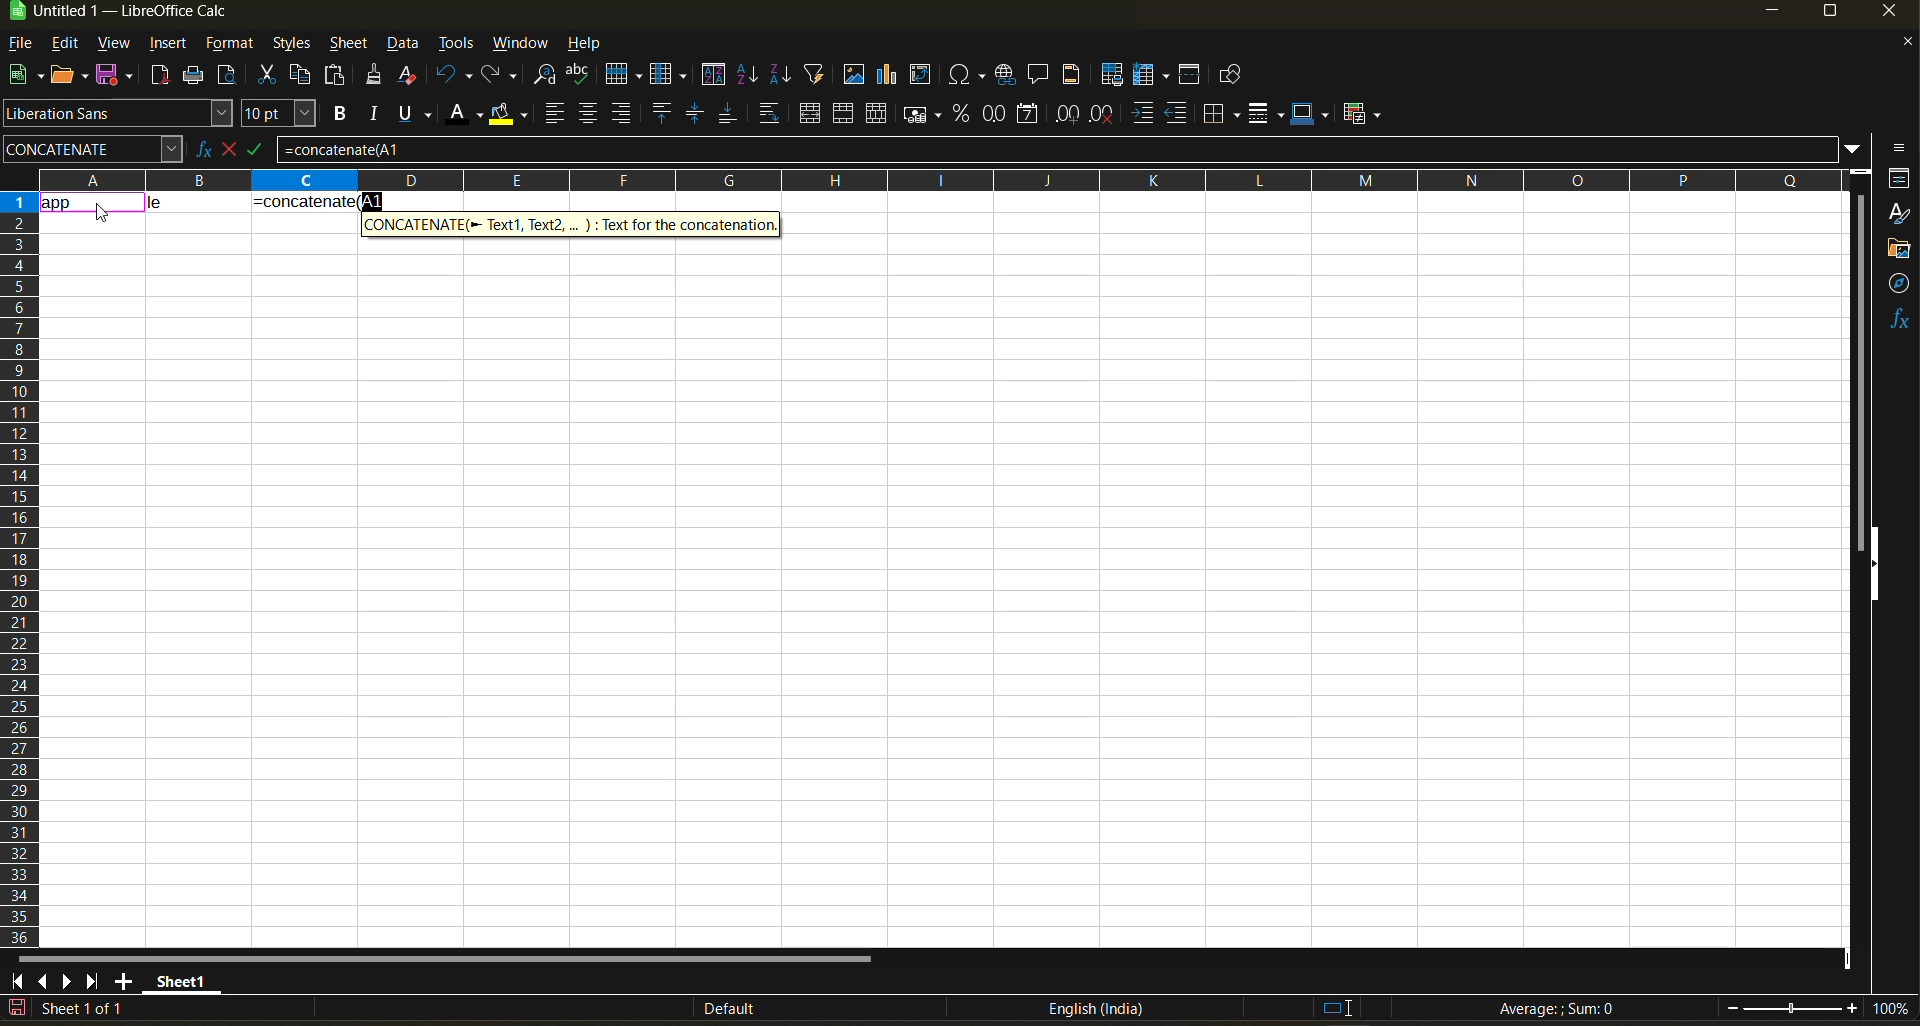  What do you see at coordinates (289, 45) in the screenshot?
I see `styles` at bounding box center [289, 45].